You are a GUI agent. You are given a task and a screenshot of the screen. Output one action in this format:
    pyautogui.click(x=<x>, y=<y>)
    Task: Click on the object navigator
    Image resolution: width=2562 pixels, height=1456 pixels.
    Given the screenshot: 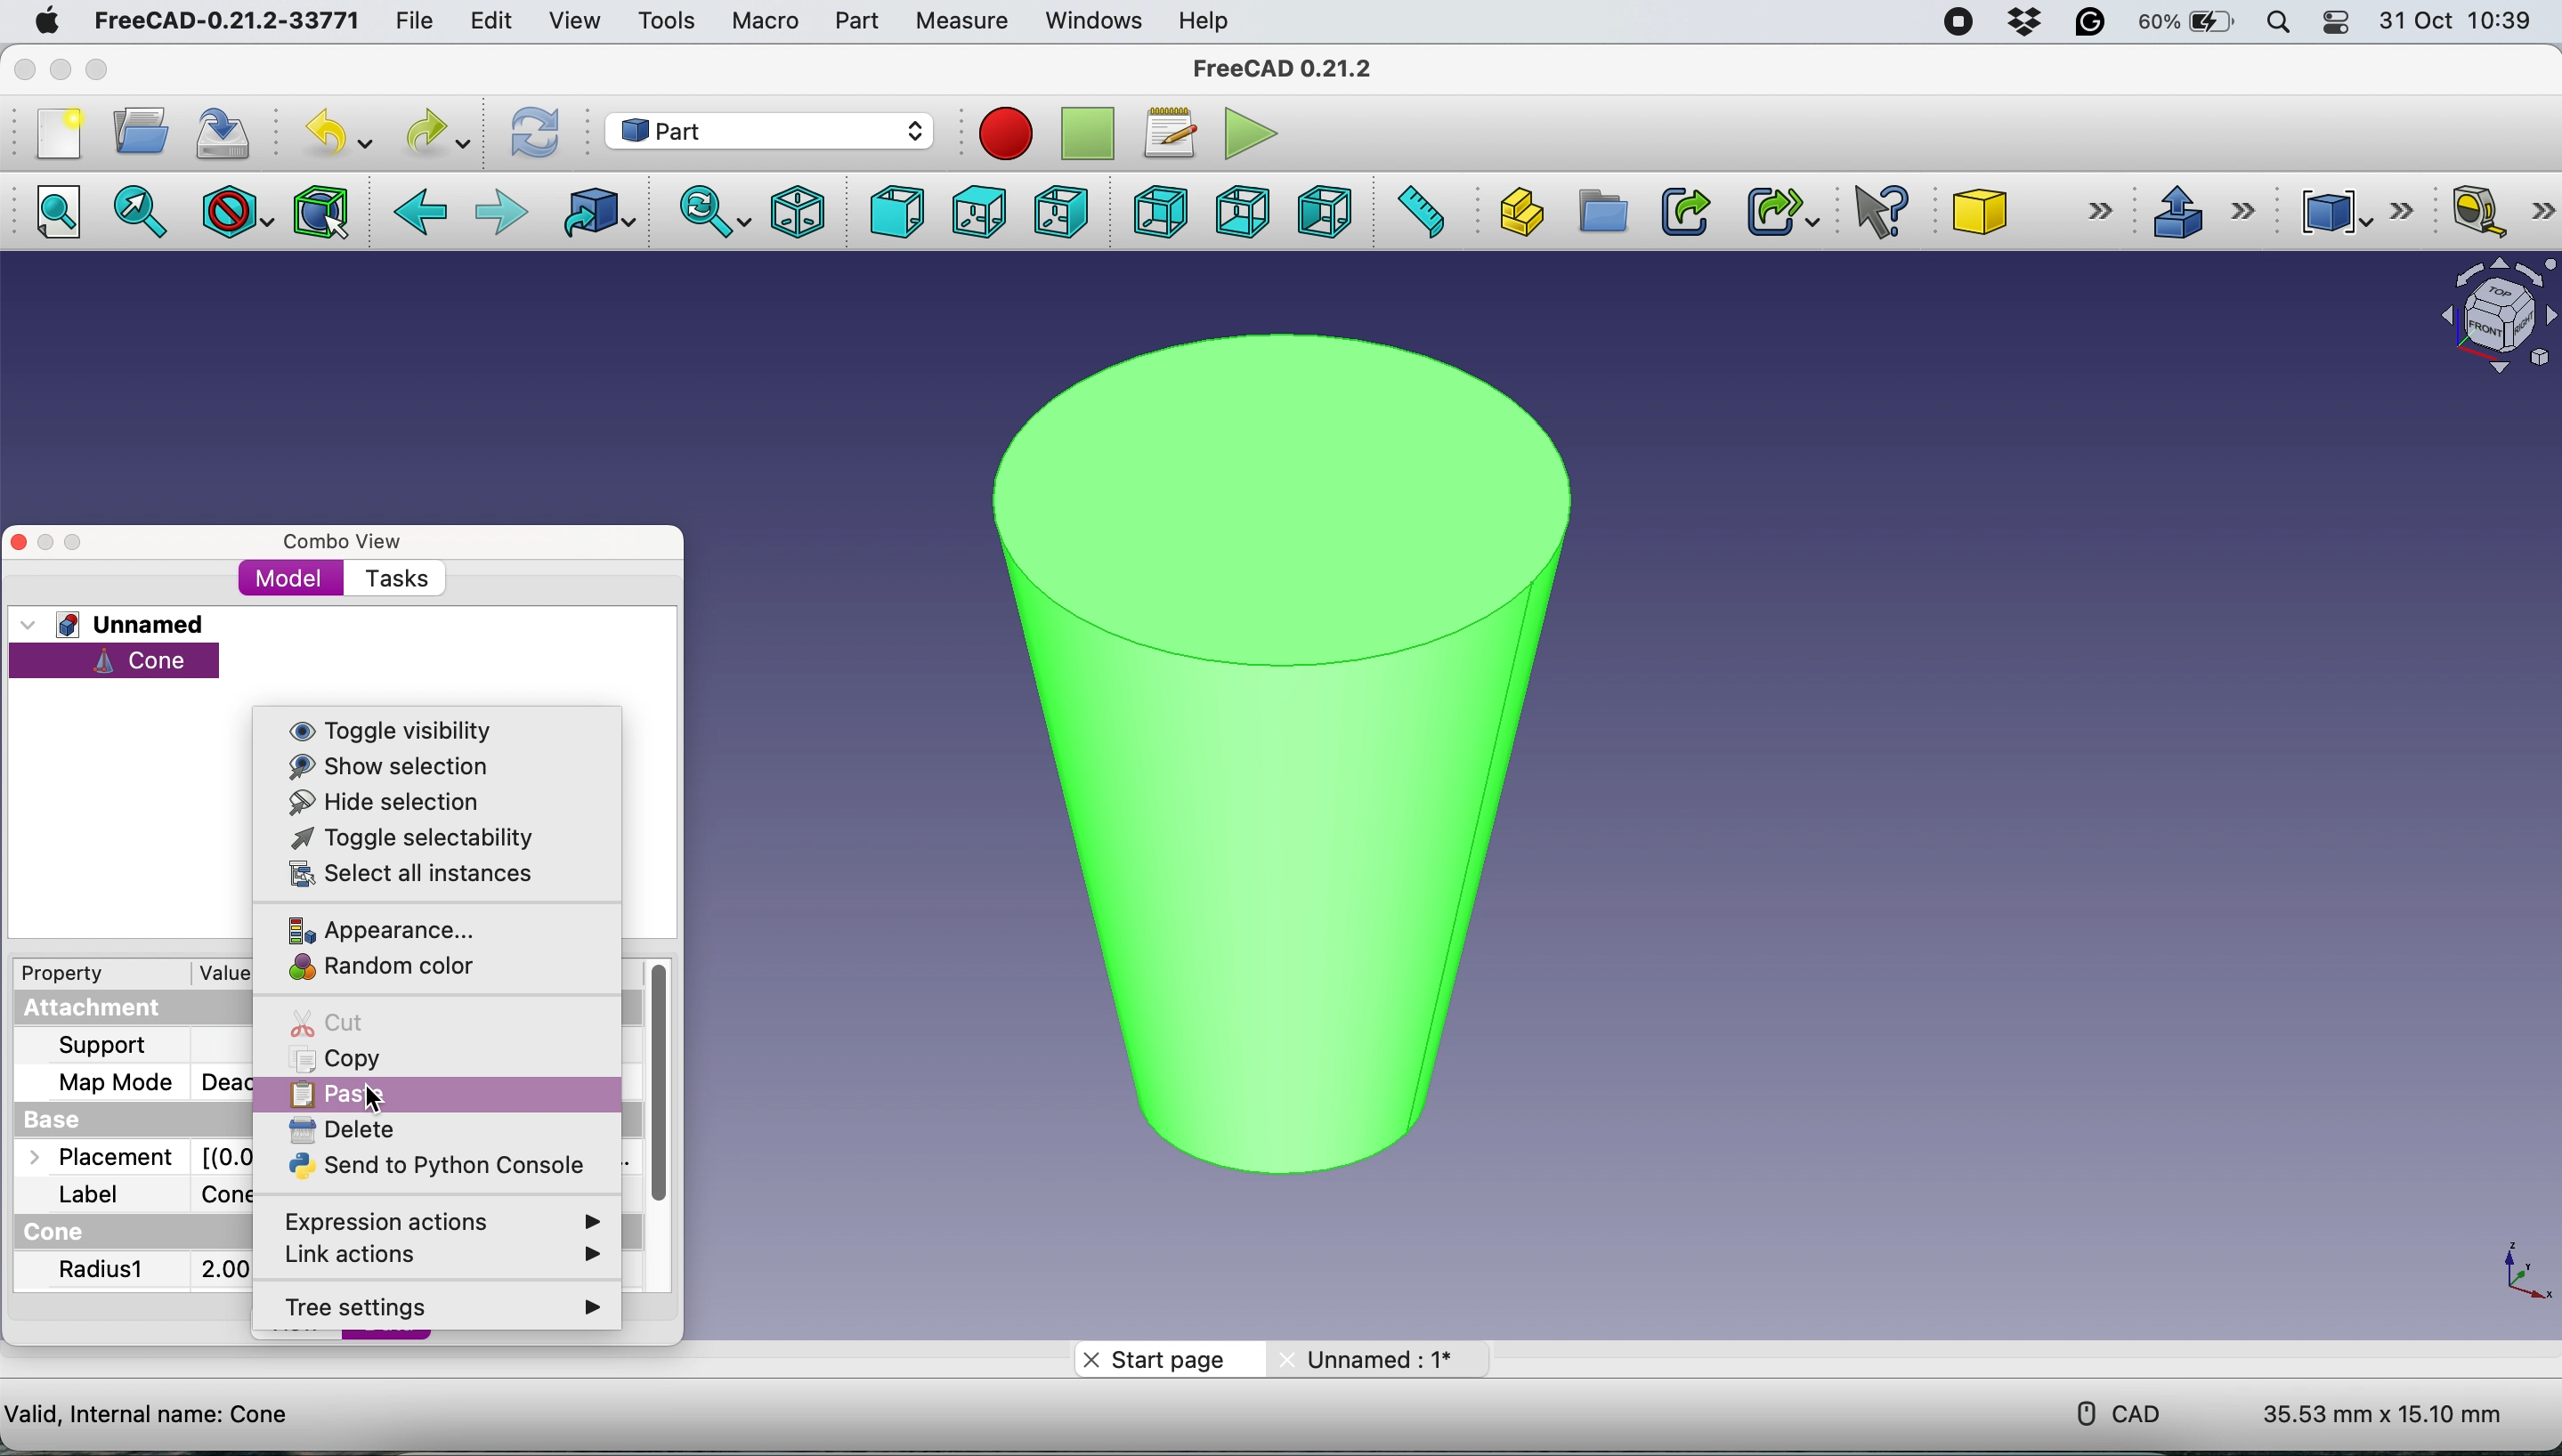 What is the action you would take?
    pyautogui.click(x=2487, y=316)
    